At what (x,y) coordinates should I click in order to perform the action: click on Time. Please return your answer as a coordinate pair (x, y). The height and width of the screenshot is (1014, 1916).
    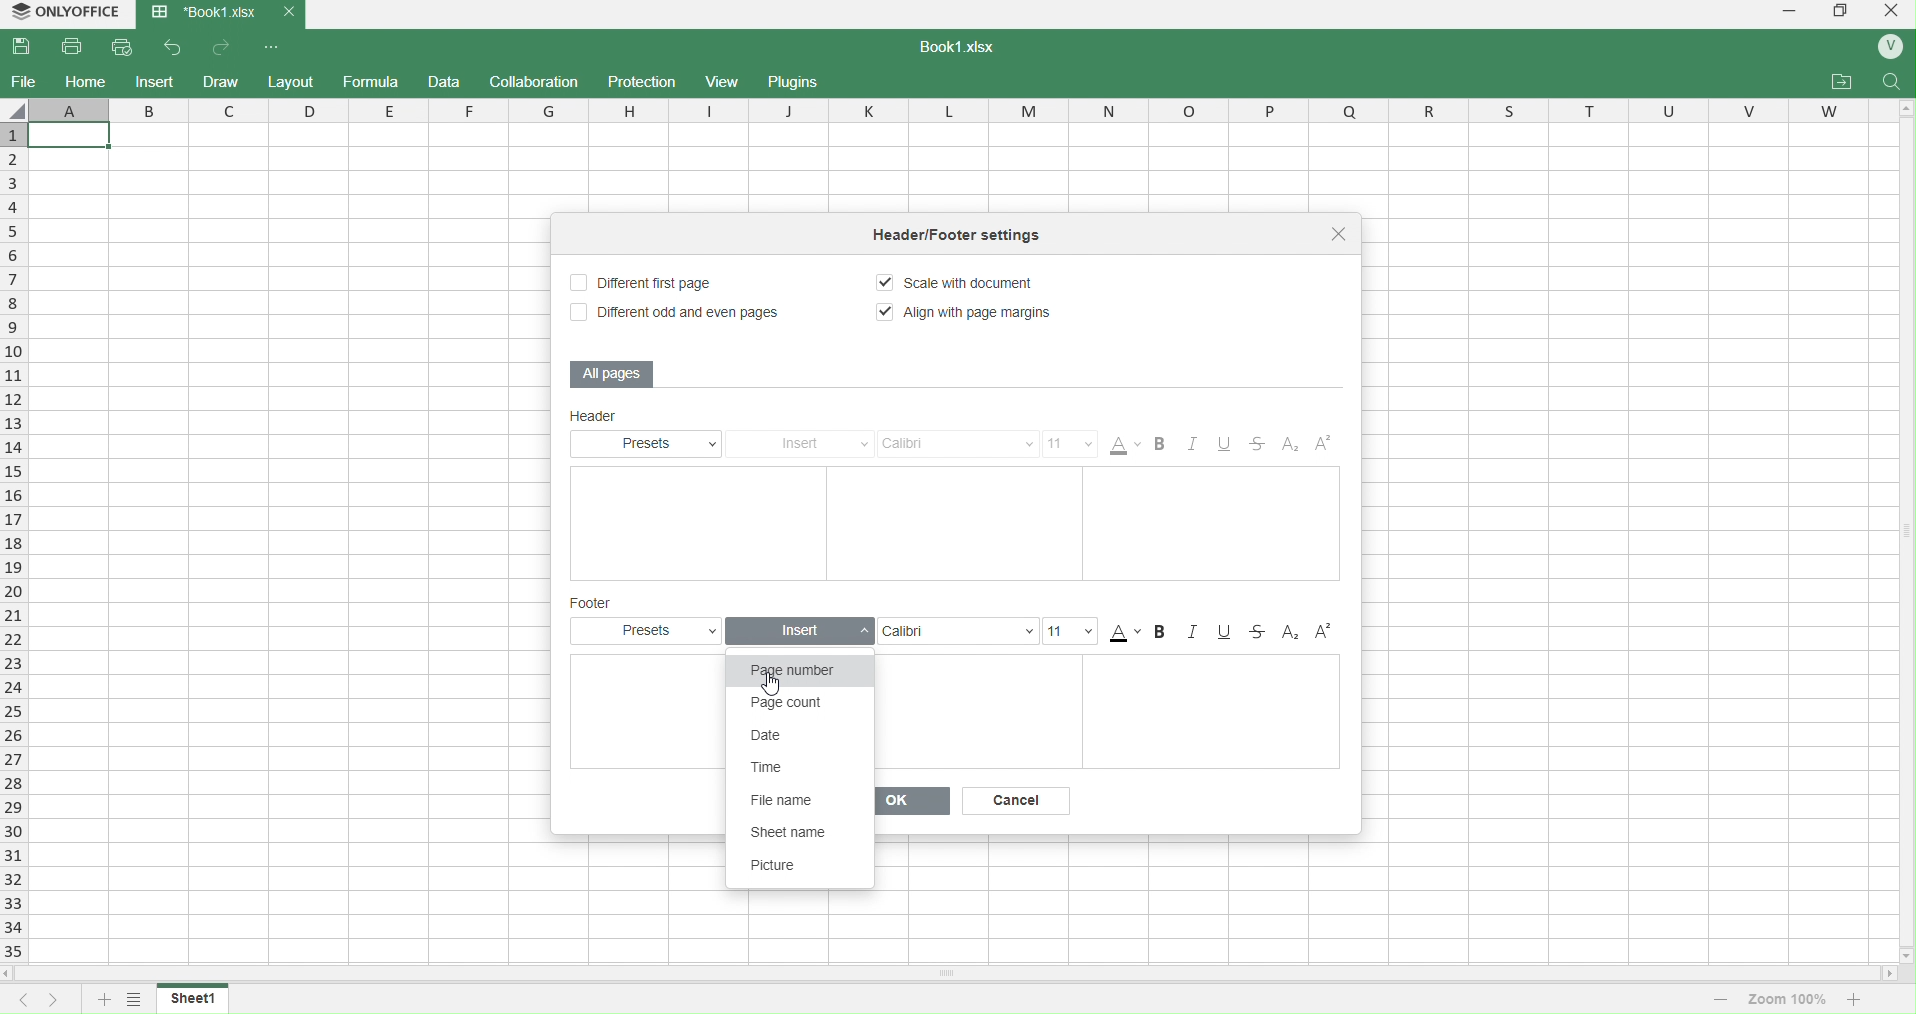
    Looking at the image, I should click on (801, 766).